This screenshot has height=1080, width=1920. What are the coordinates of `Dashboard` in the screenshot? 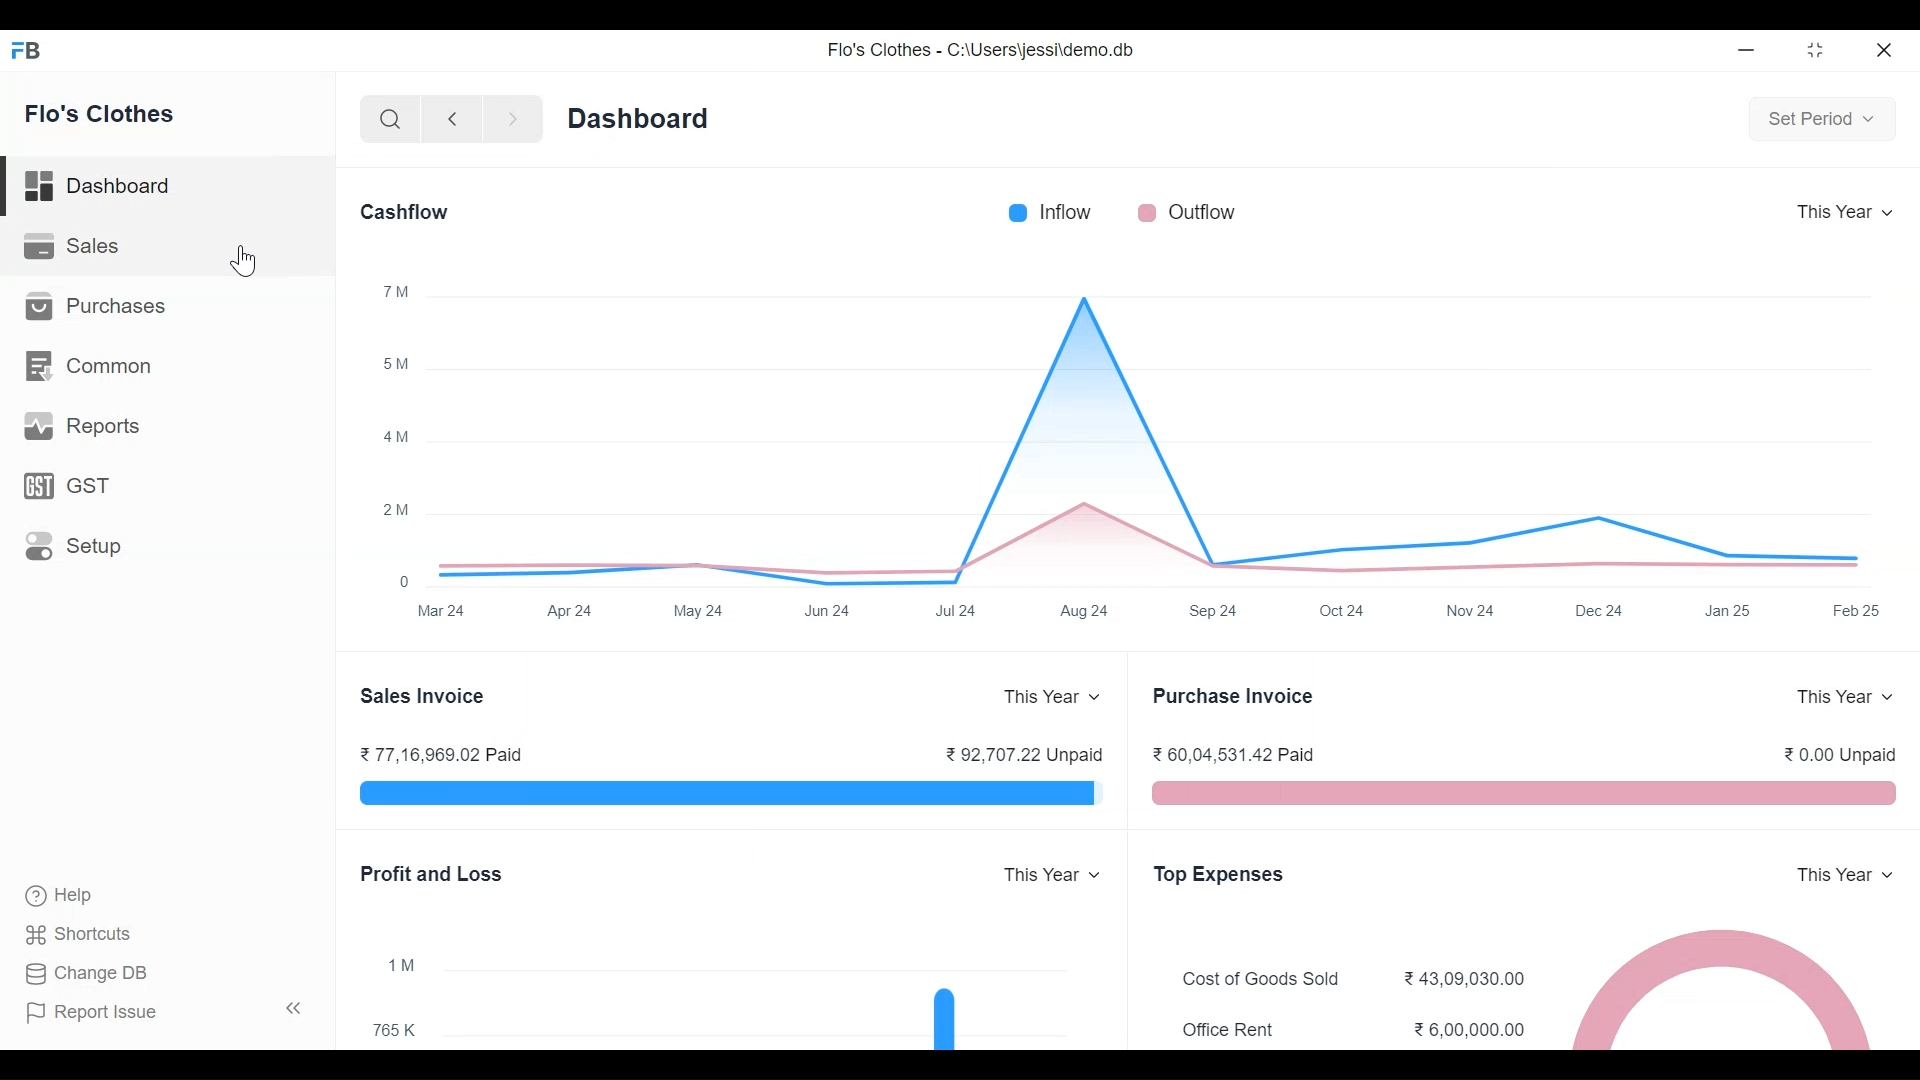 It's located at (637, 117).